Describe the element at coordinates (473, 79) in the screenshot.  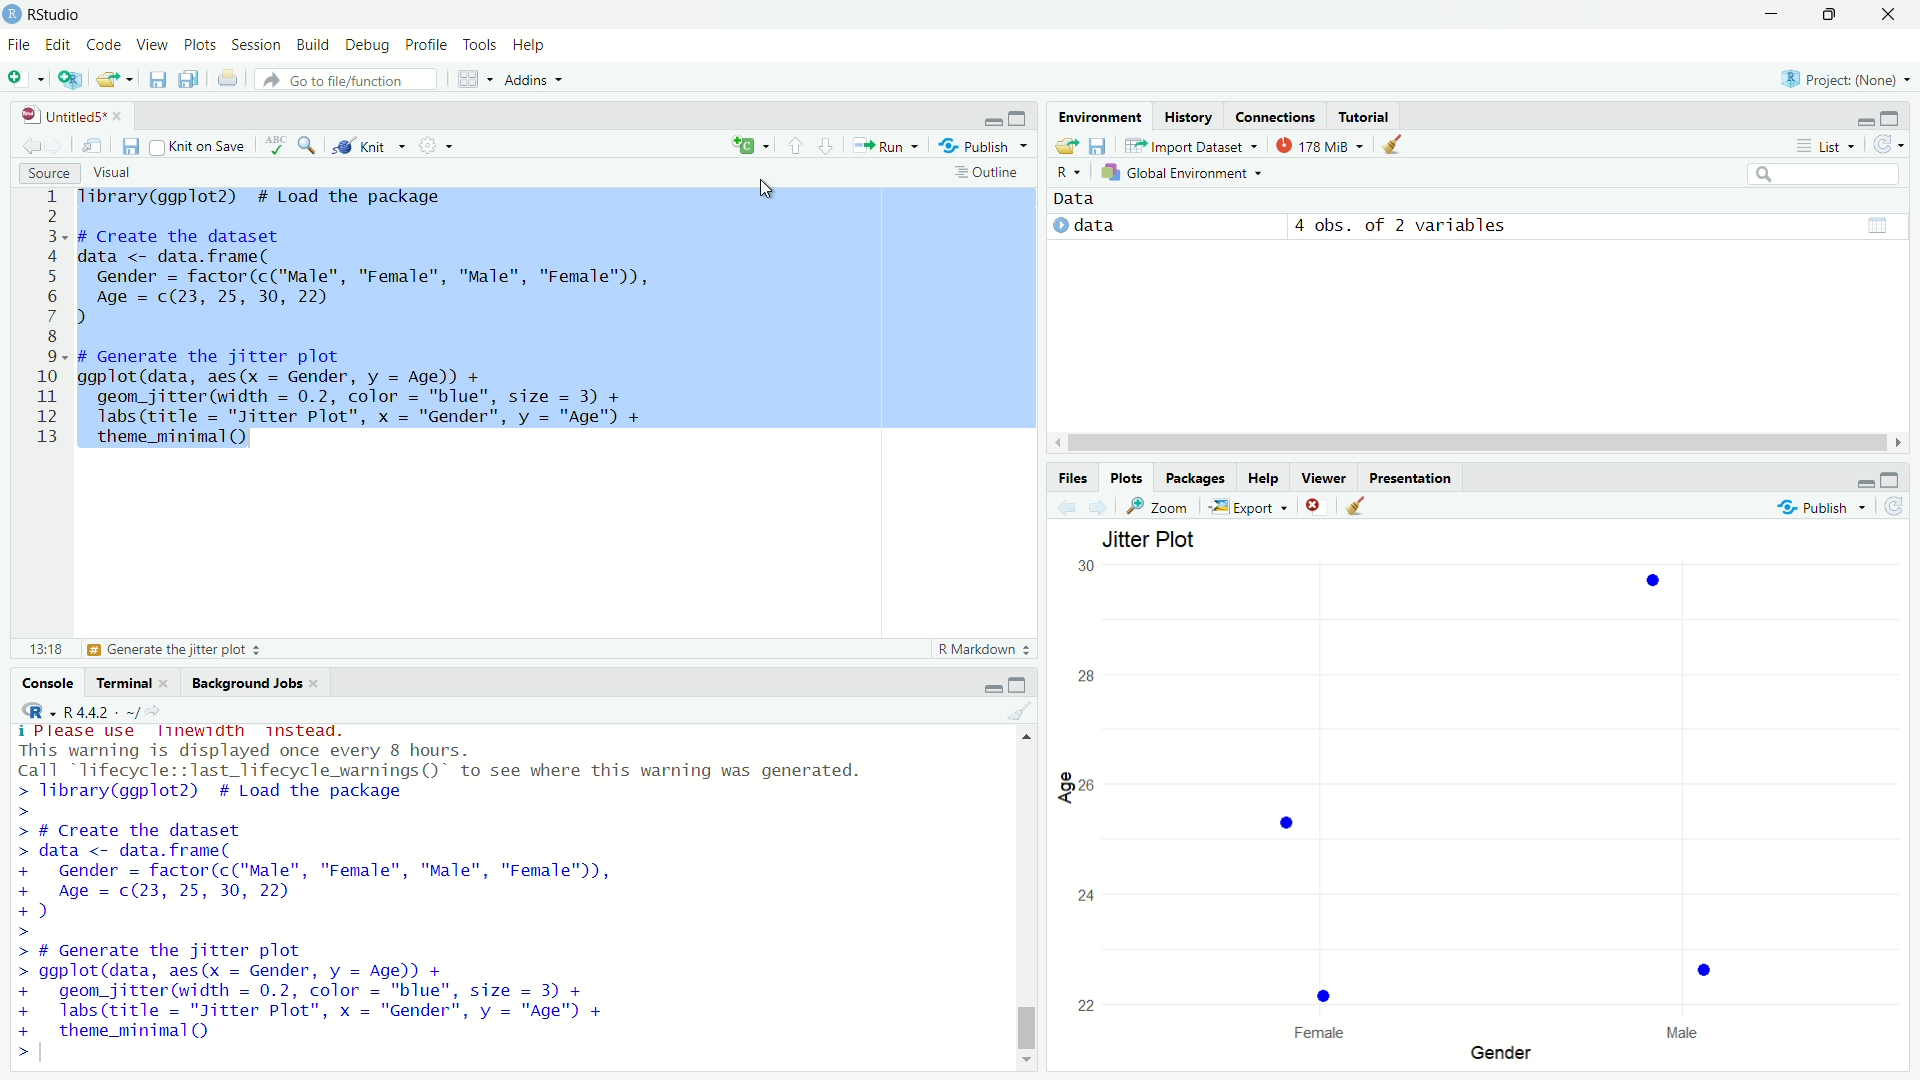
I see `workspace panes` at that location.